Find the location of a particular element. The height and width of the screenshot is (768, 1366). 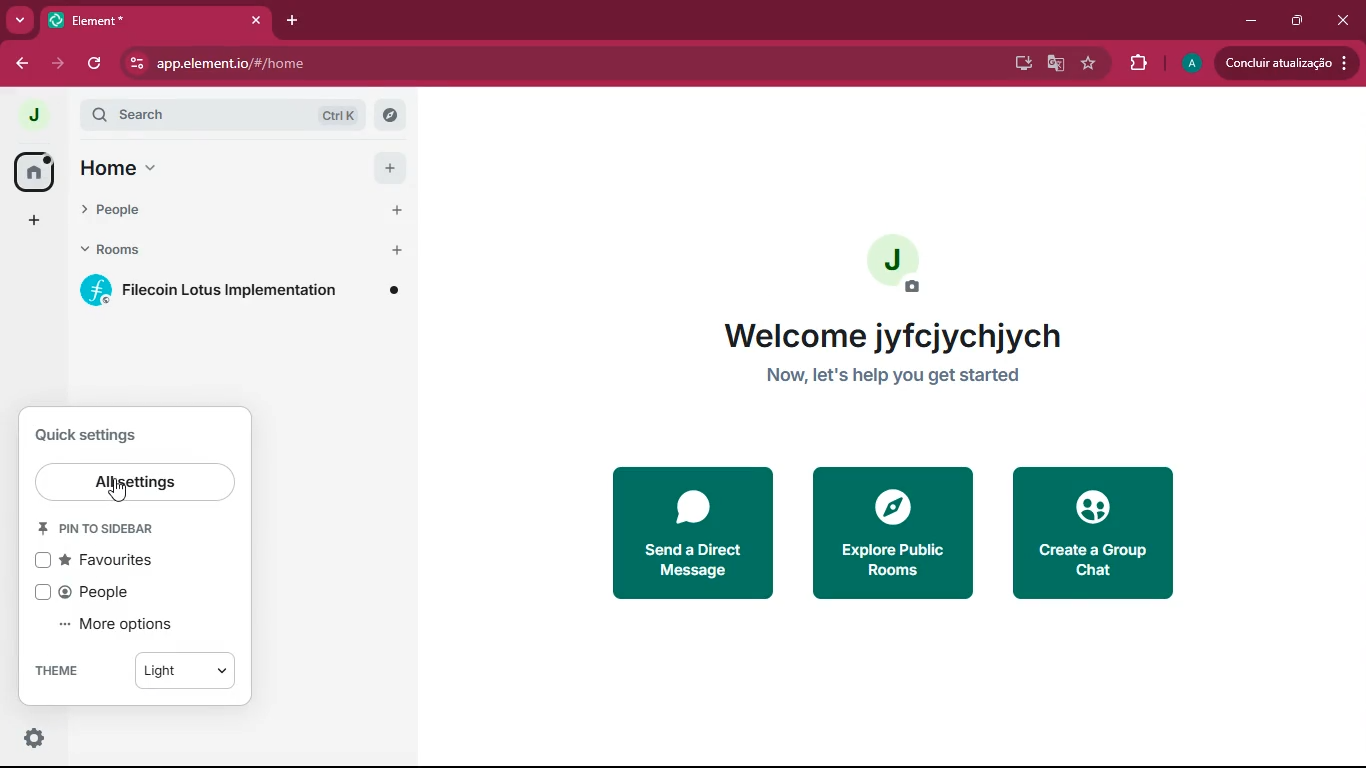

app.element.io/#/home is located at coordinates (355, 65).